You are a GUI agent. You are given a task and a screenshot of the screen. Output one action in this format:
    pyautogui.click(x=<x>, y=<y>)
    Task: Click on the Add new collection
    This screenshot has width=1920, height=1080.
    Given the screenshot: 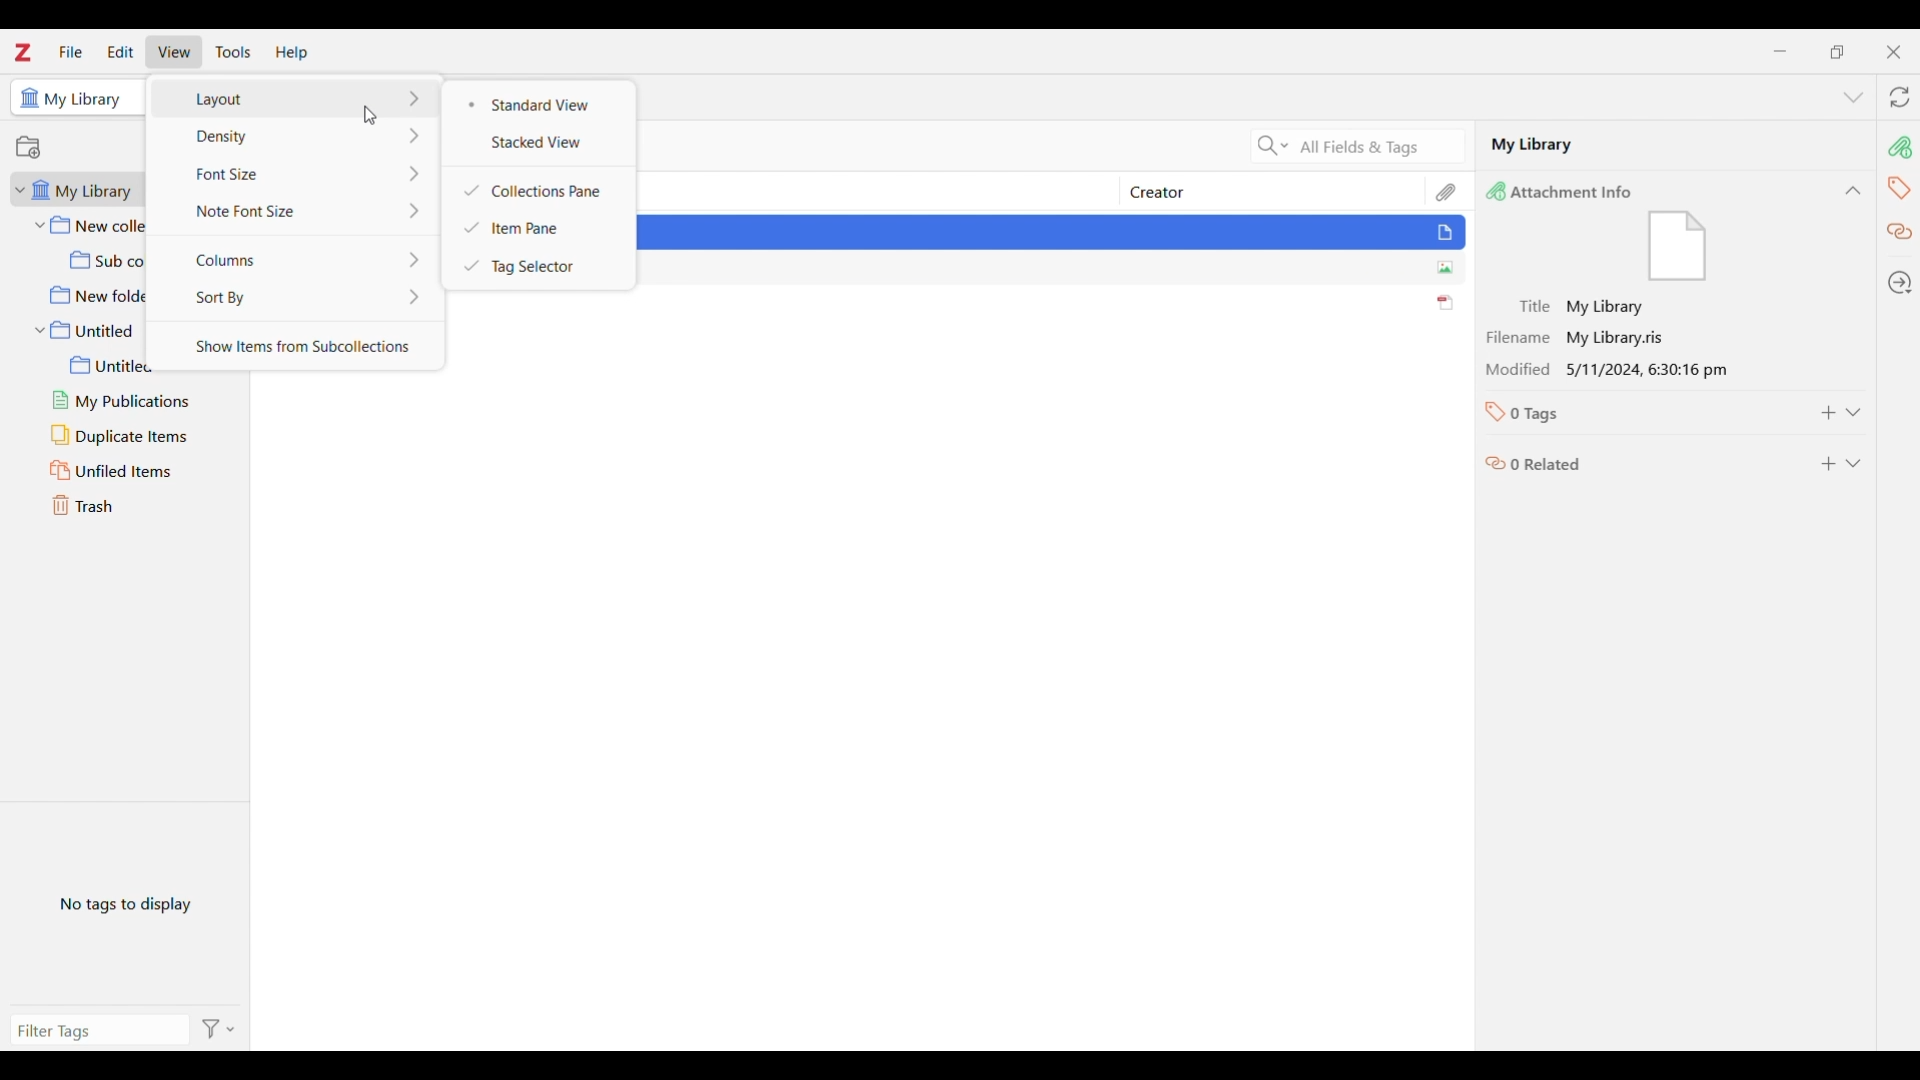 What is the action you would take?
    pyautogui.click(x=28, y=147)
    